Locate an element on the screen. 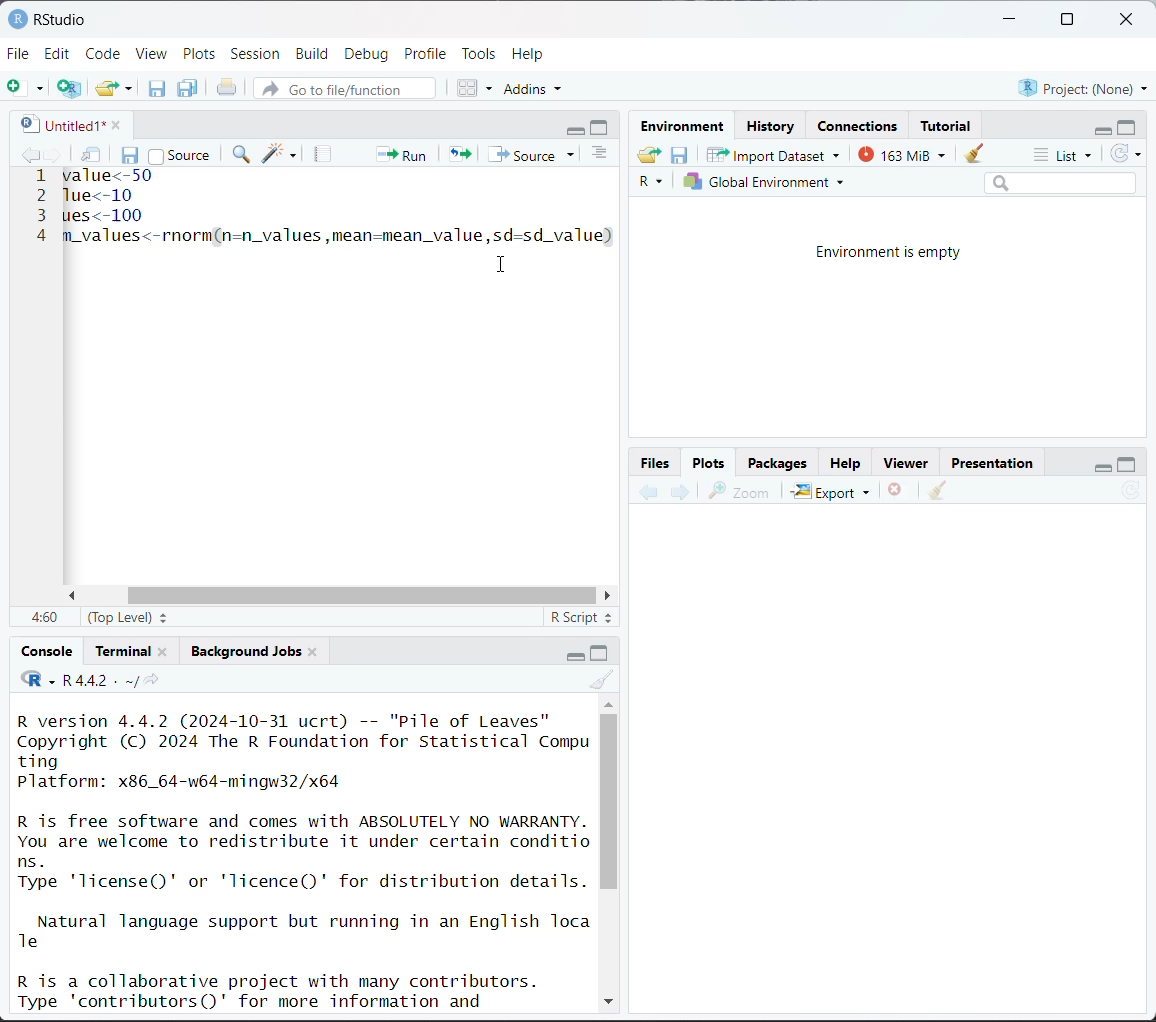 The width and height of the screenshot is (1156, 1022). Code is located at coordinates (105, 52).